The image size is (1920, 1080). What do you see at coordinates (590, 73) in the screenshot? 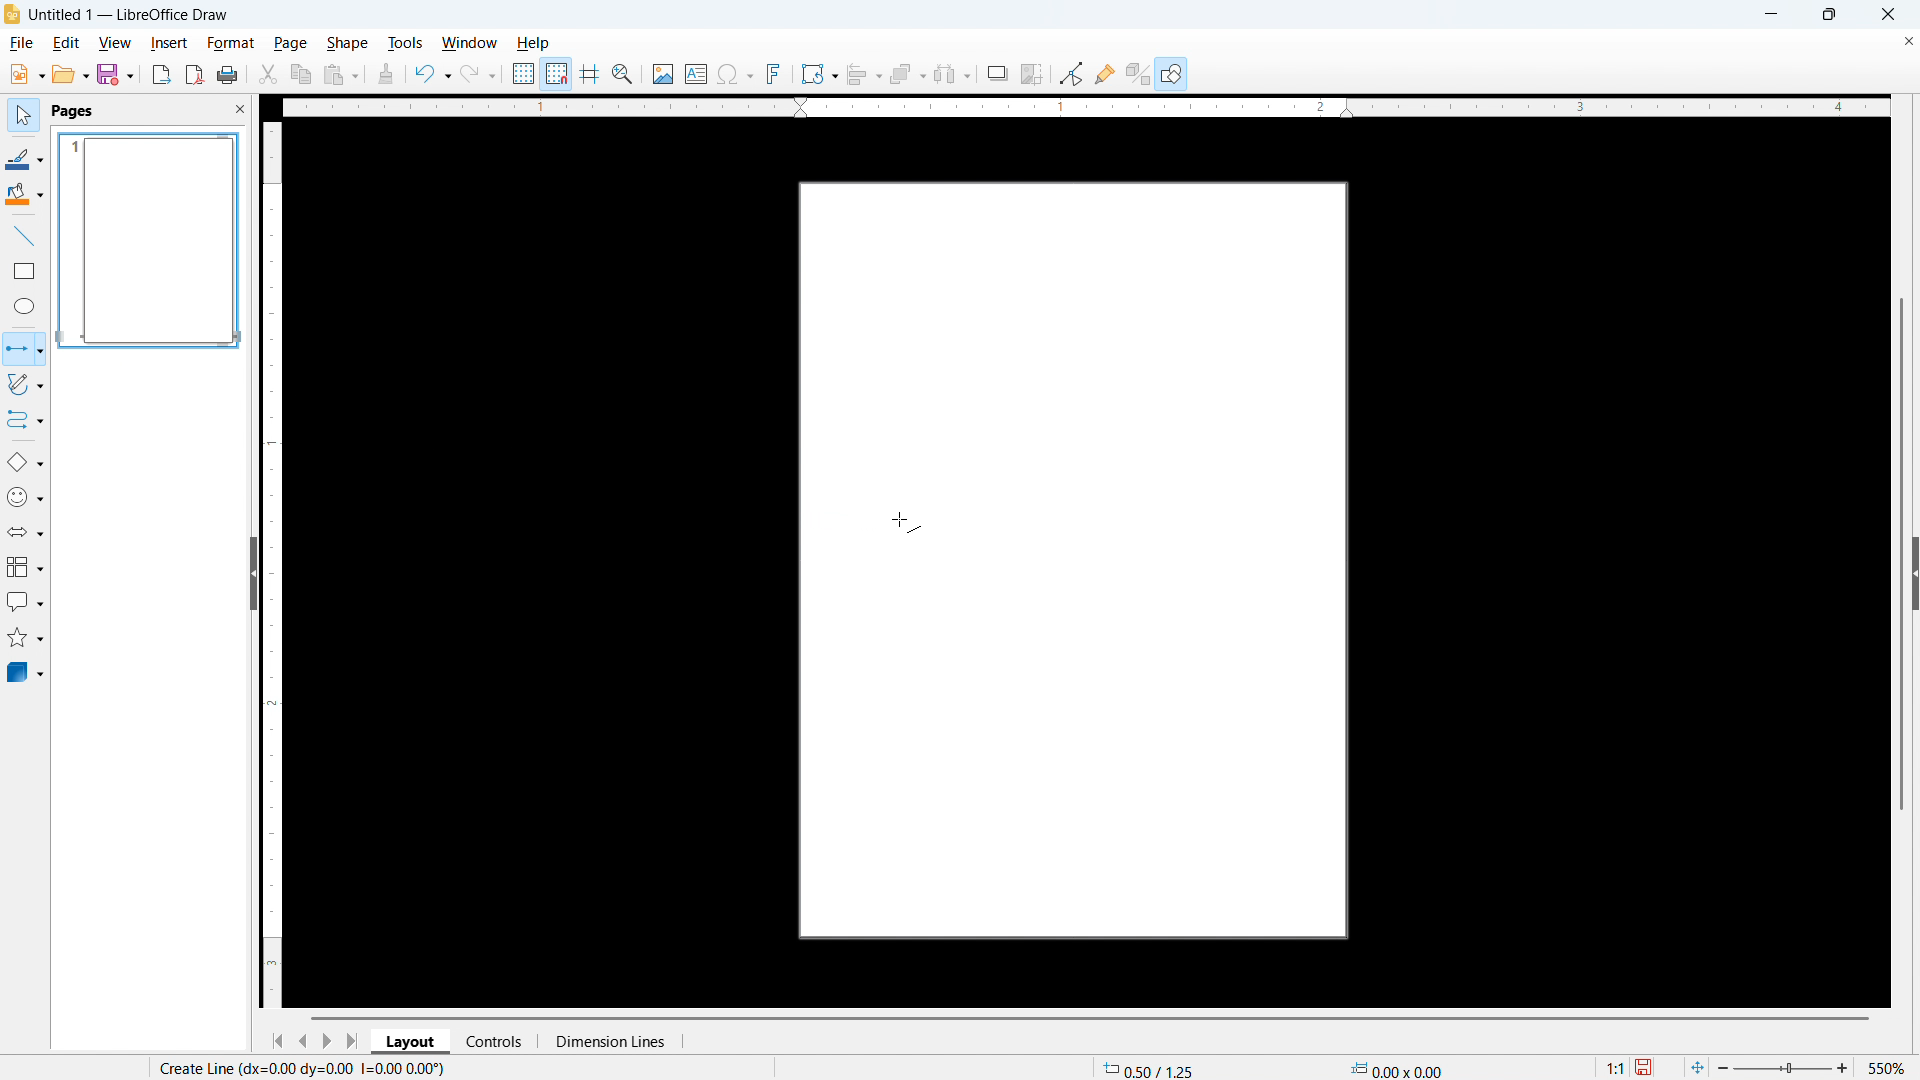
I see `Guideline while moving ` at bounding box center [590, 73].